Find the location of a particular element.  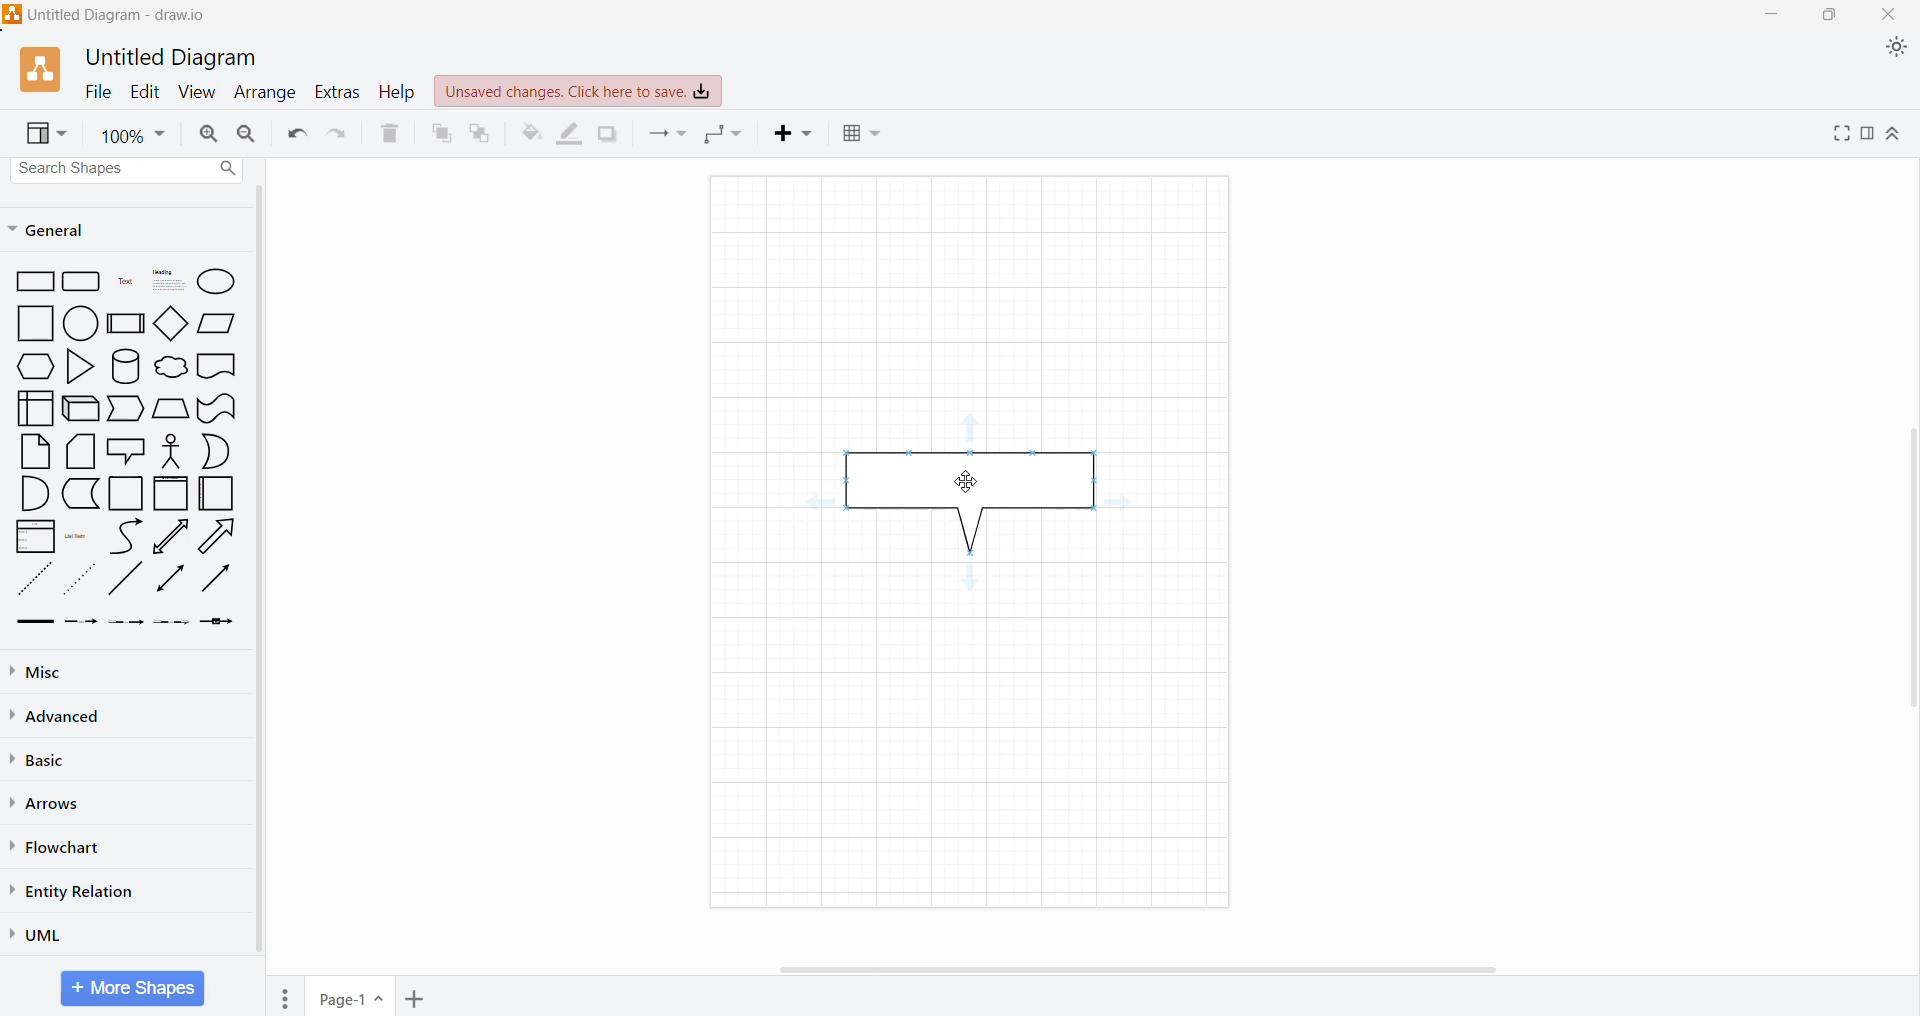

preparation is located at coordinates (30, 367).